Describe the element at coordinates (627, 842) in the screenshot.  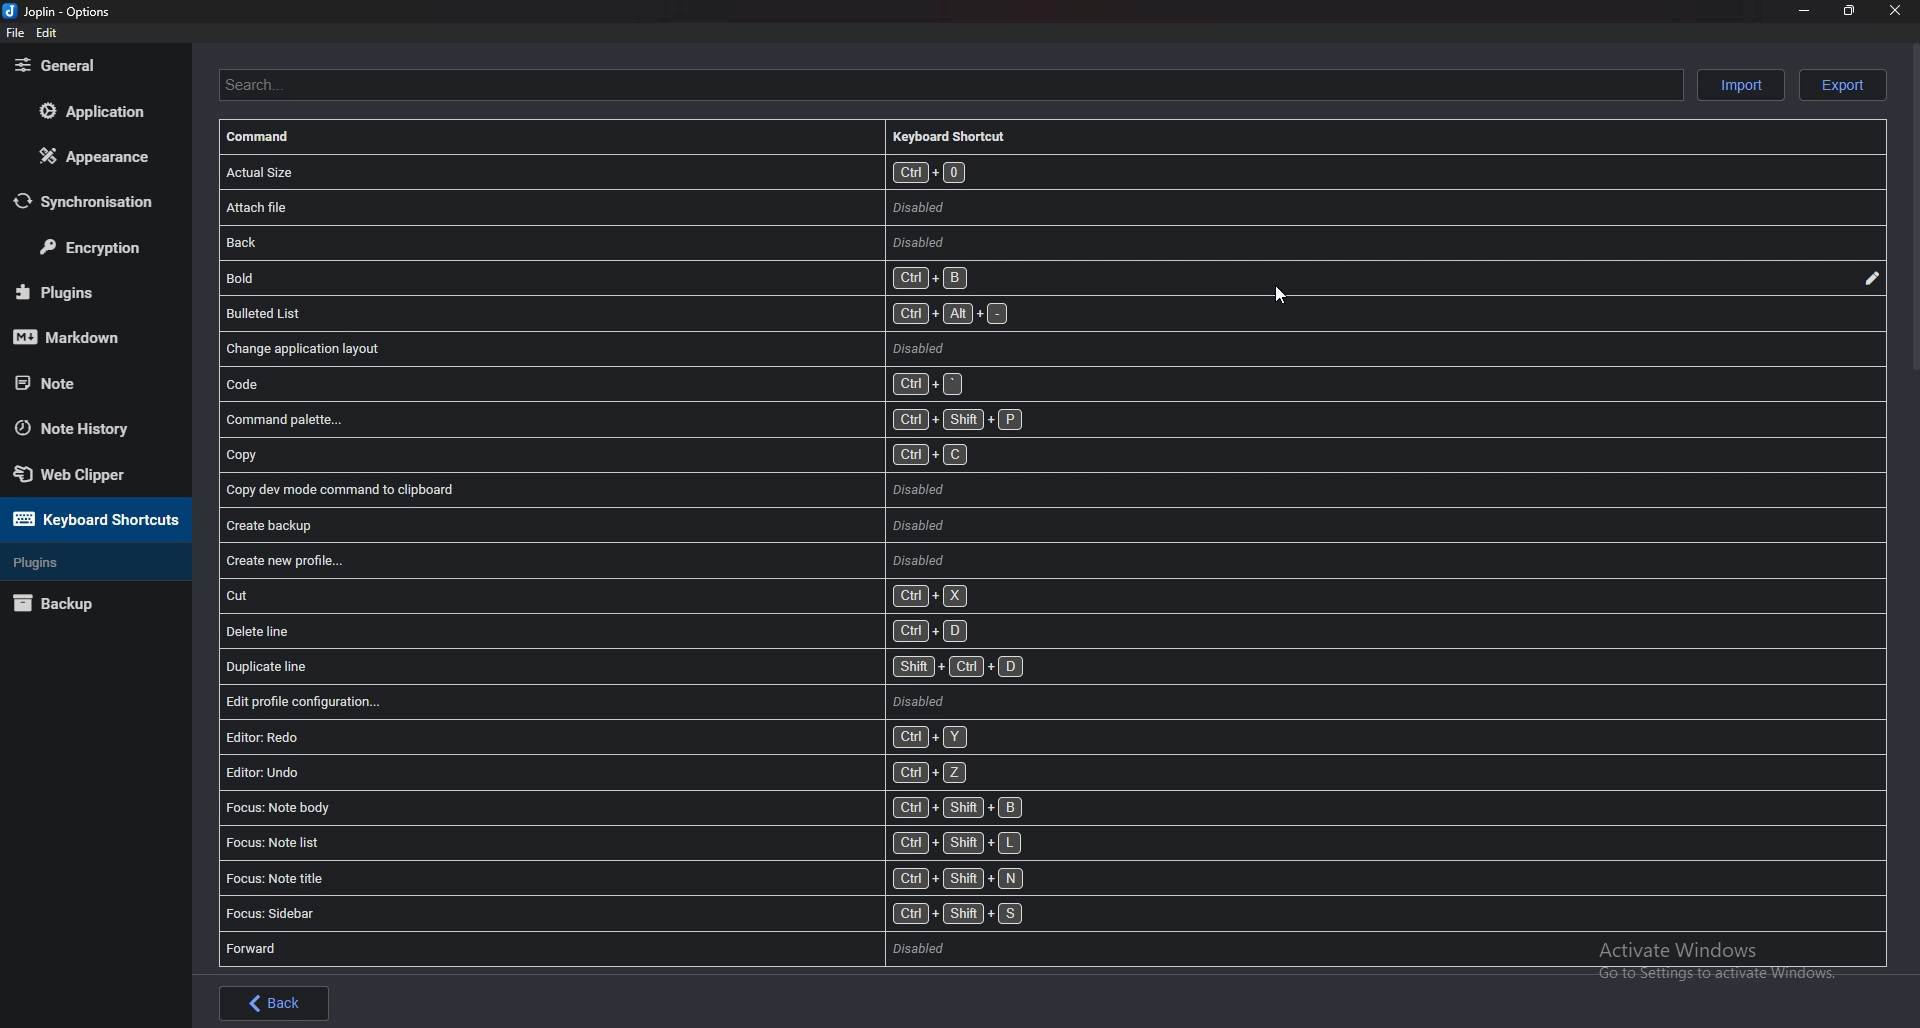
I see `Focus note list` at that location.